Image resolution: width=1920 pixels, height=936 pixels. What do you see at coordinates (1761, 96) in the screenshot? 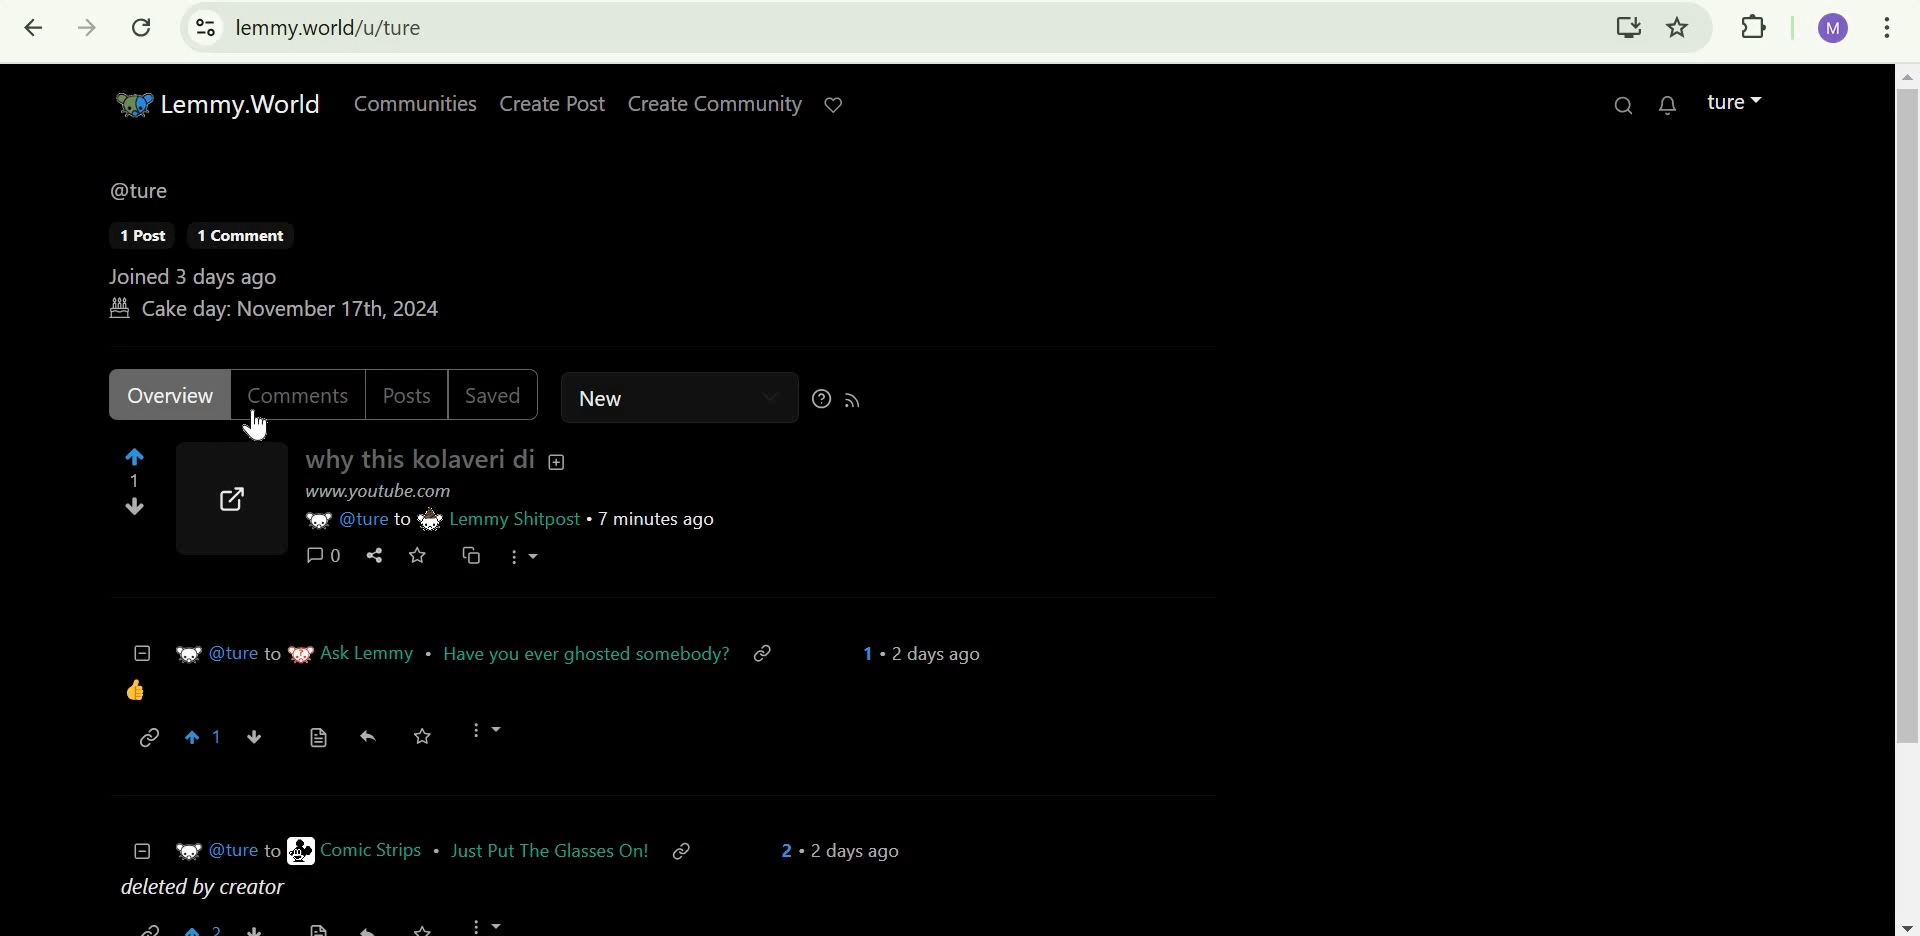
I see `expand` at bounding box center [1761, 96].